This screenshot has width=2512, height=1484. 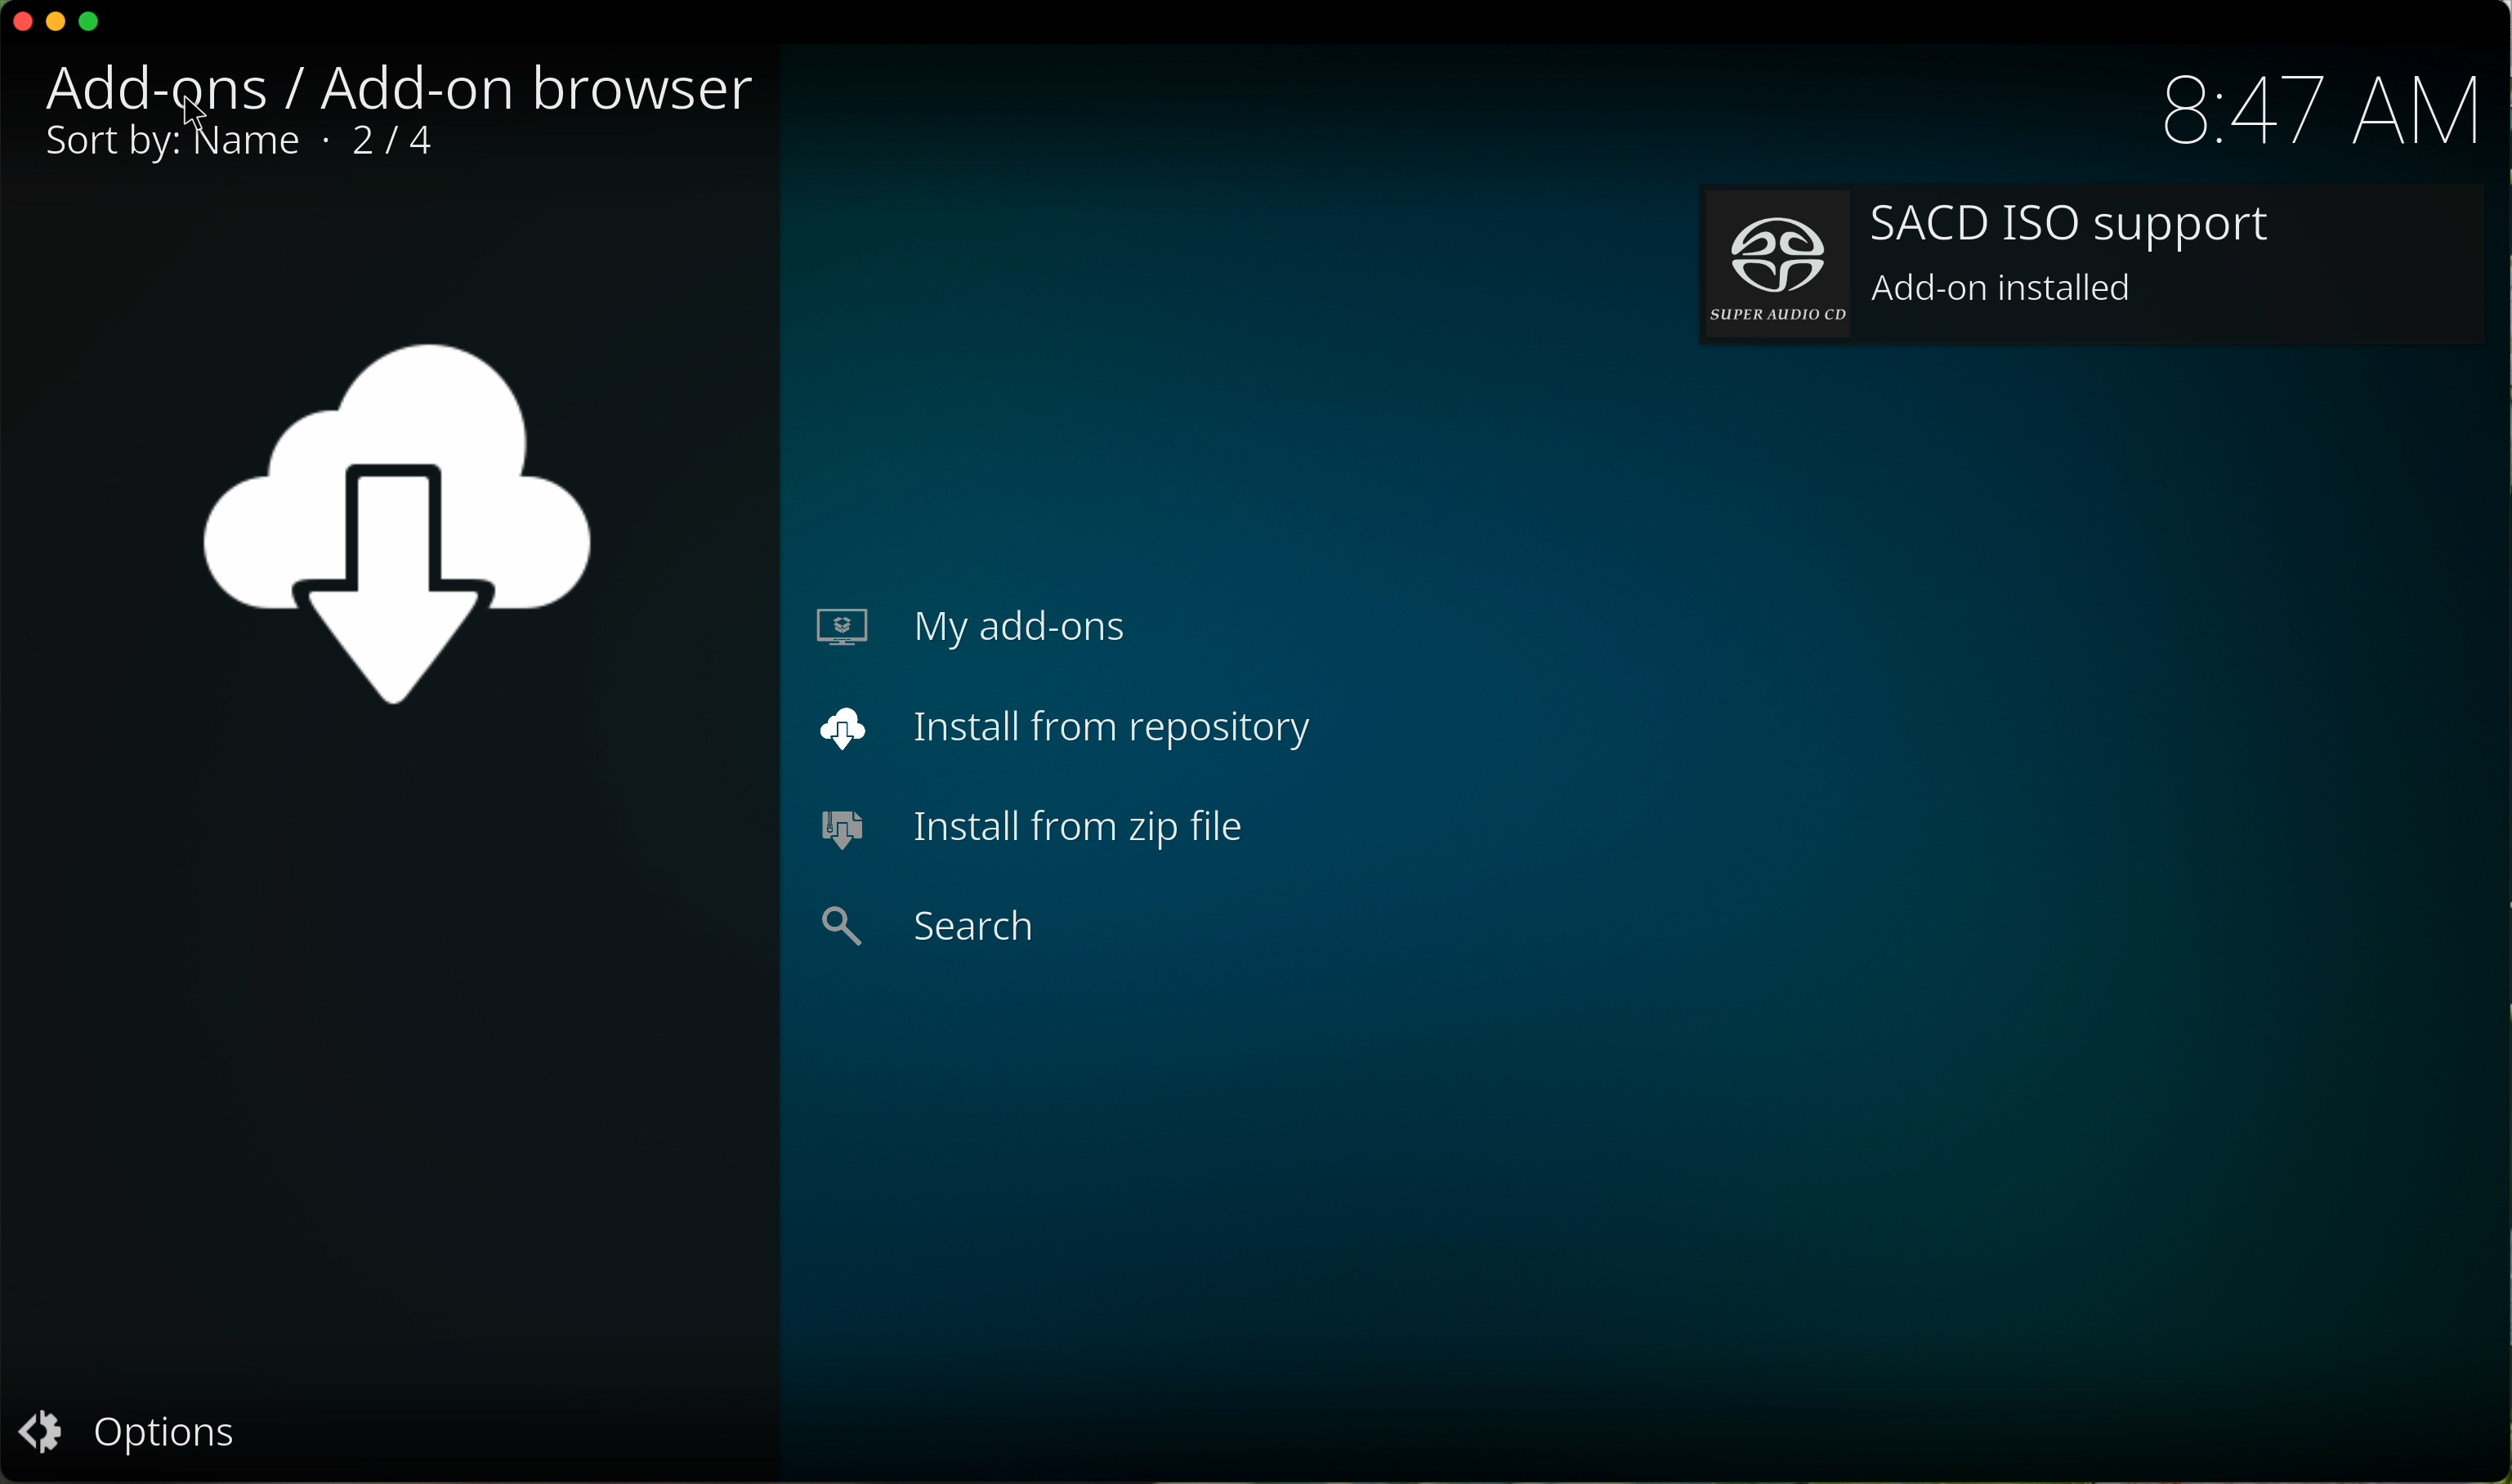 I want to click on my add-ons, so click(x=970, y=625).